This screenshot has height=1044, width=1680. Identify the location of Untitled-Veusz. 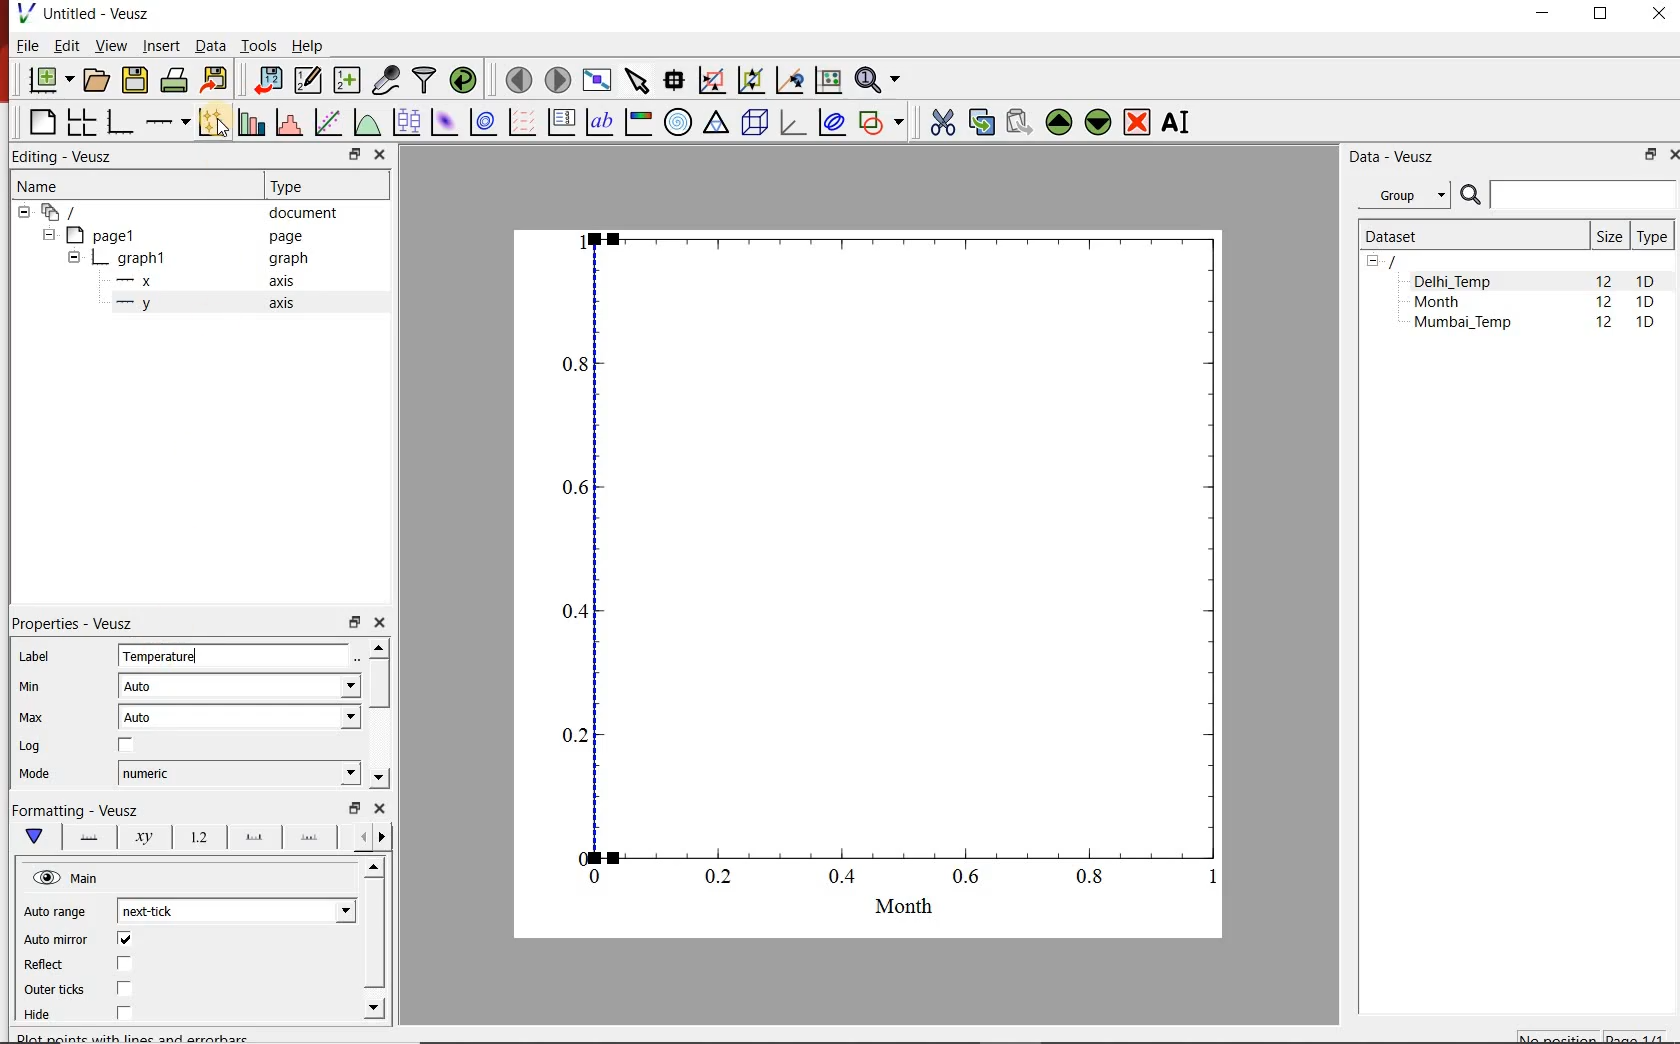
(89, 13).